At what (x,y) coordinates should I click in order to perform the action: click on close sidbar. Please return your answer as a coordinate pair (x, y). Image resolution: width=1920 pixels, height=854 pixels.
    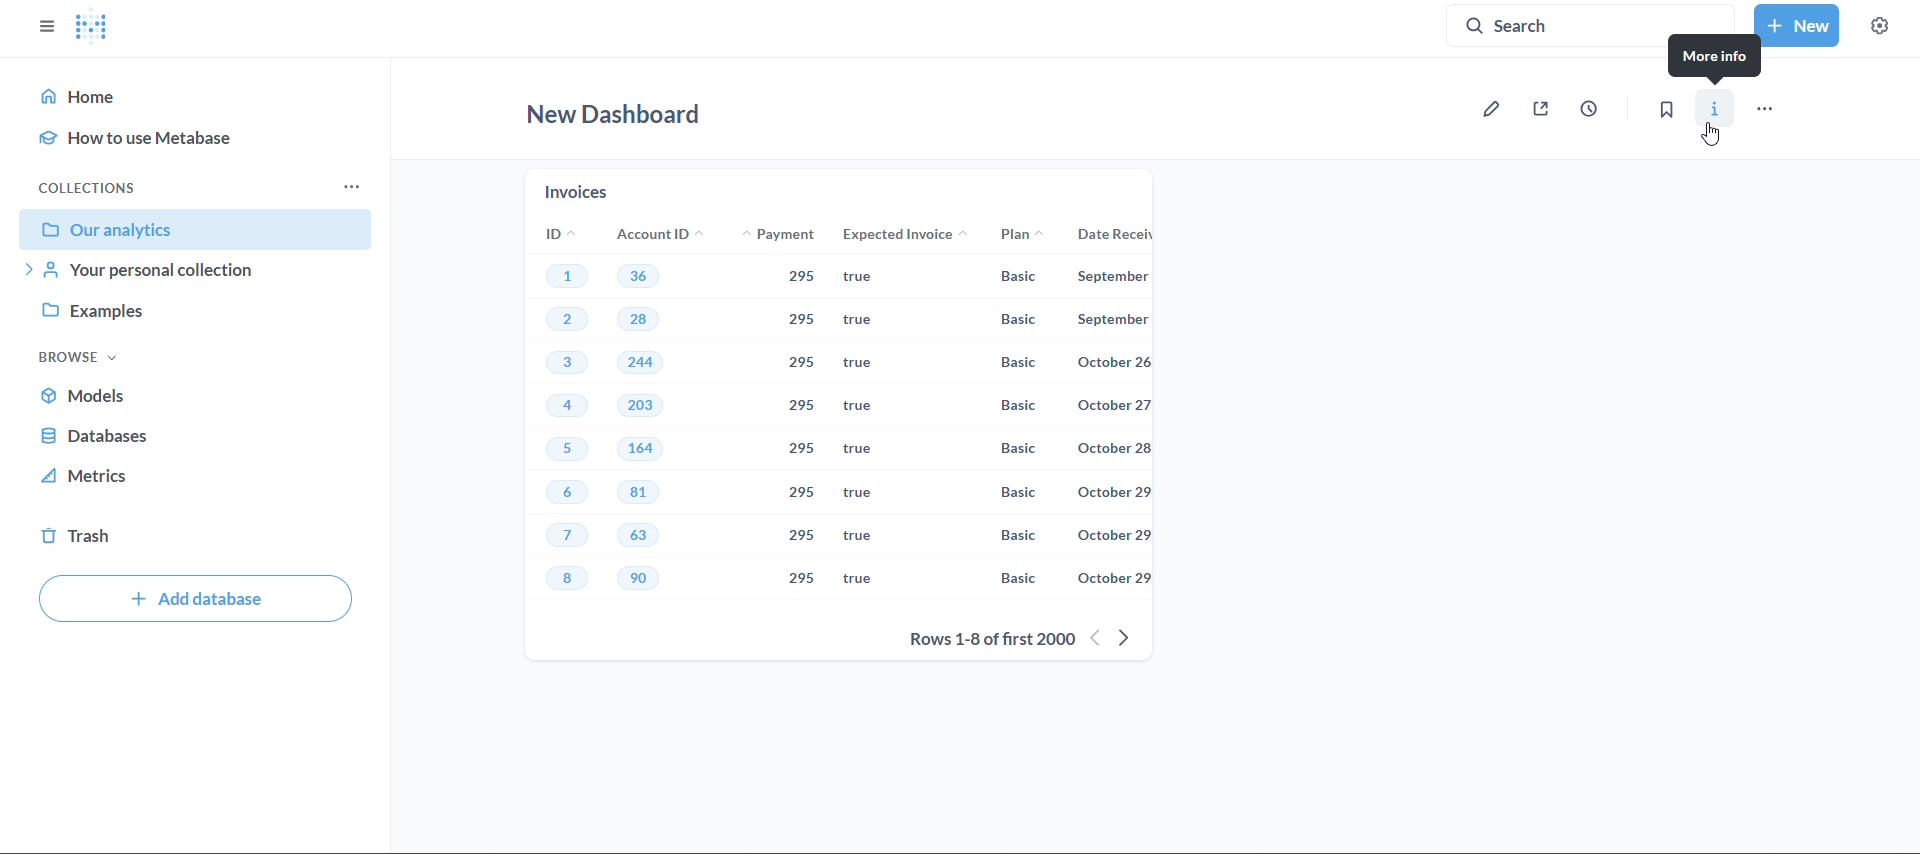
    Looking at the image, I should click on (44, 27).